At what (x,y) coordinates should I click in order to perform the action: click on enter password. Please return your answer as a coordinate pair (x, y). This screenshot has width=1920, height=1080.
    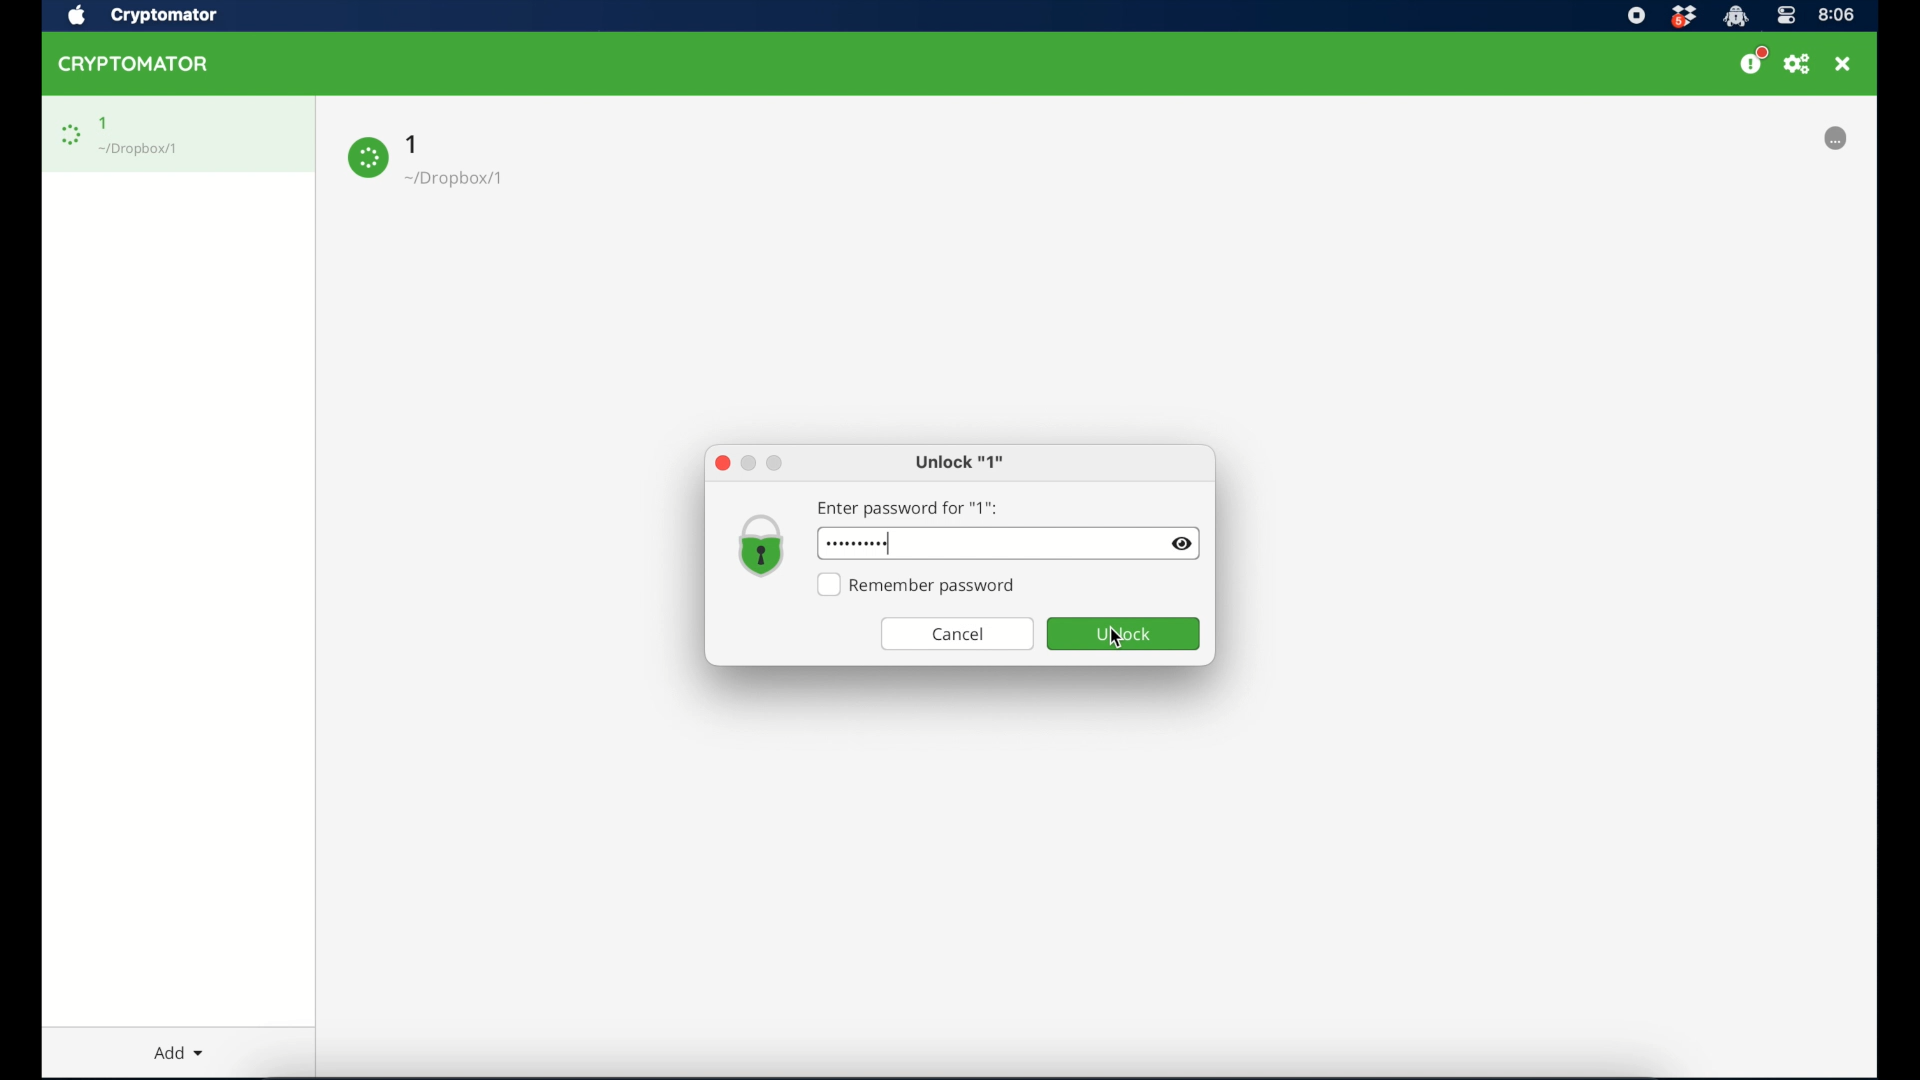
    Looking at the image, I should click on (909, 508).